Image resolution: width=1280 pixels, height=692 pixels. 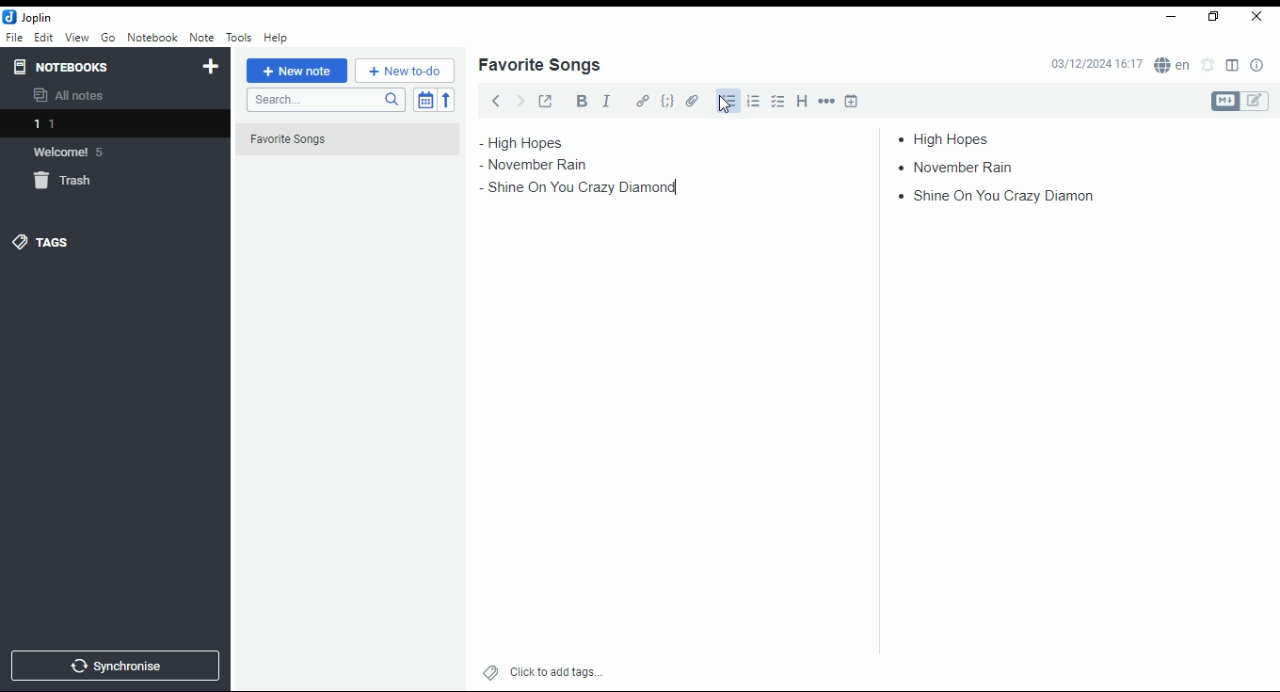 I want to click on november rain, so click(x=548, y=165).